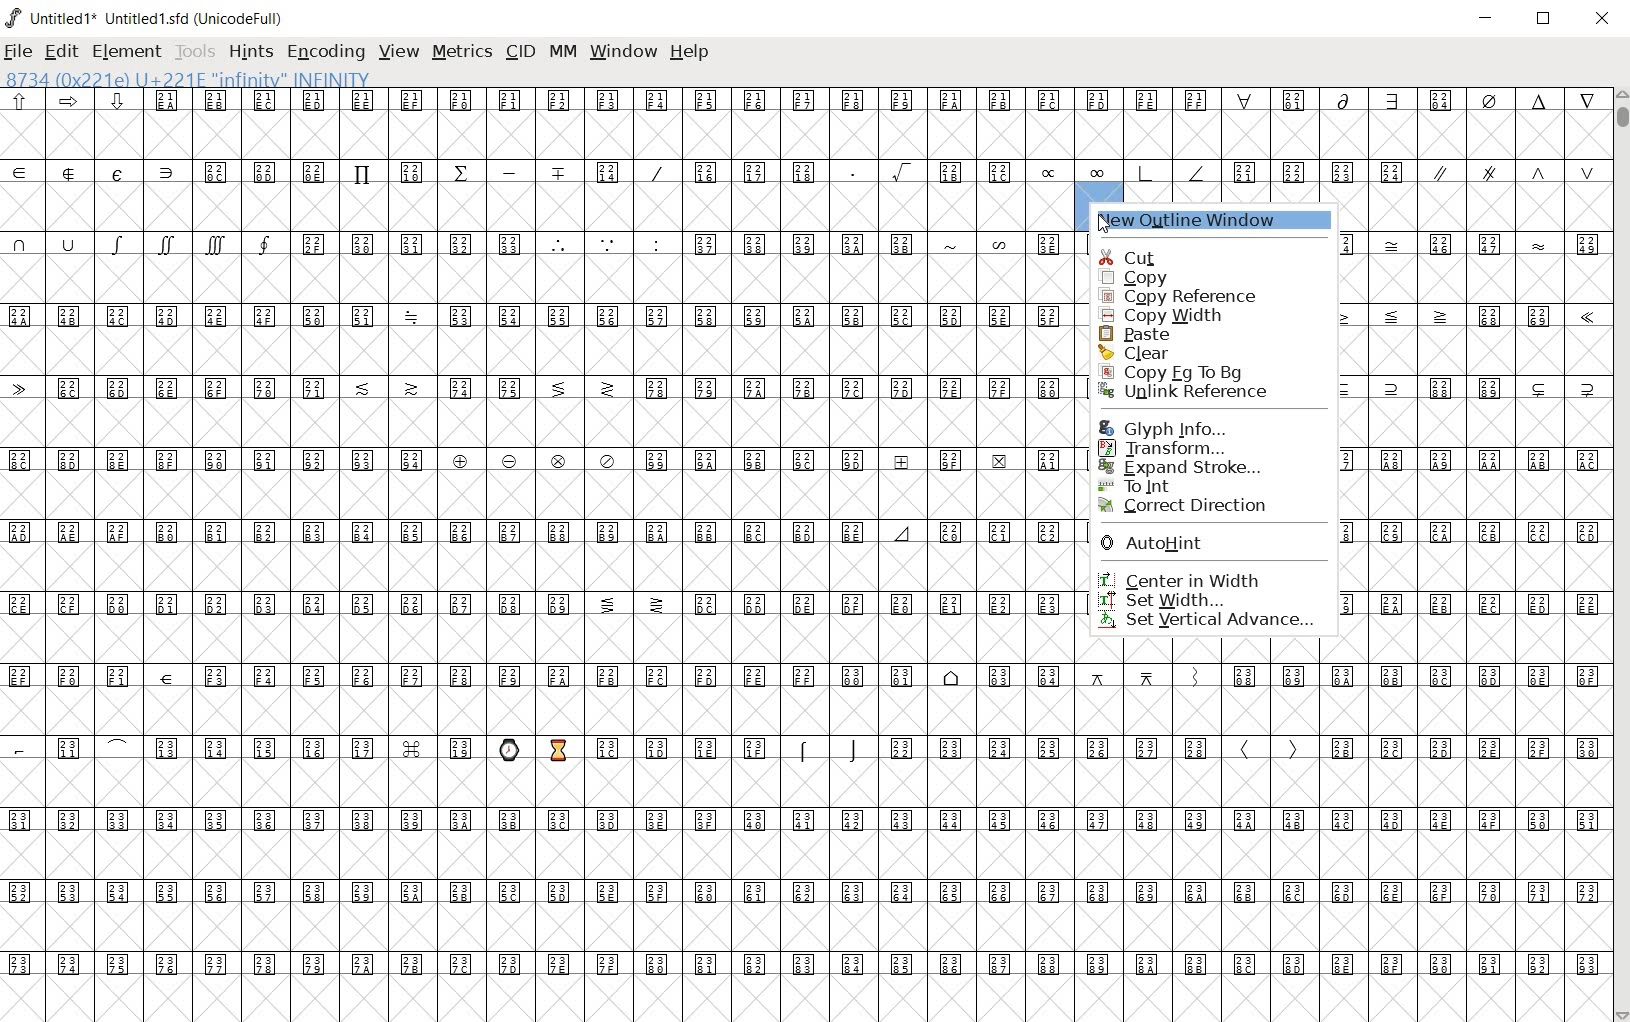 The height and width of the screenshot is (1022, 1630). What do you see at coordinates (1466, 245) in the screenshot?
I see `Unicode code points` at bounding box center [1466, 245].